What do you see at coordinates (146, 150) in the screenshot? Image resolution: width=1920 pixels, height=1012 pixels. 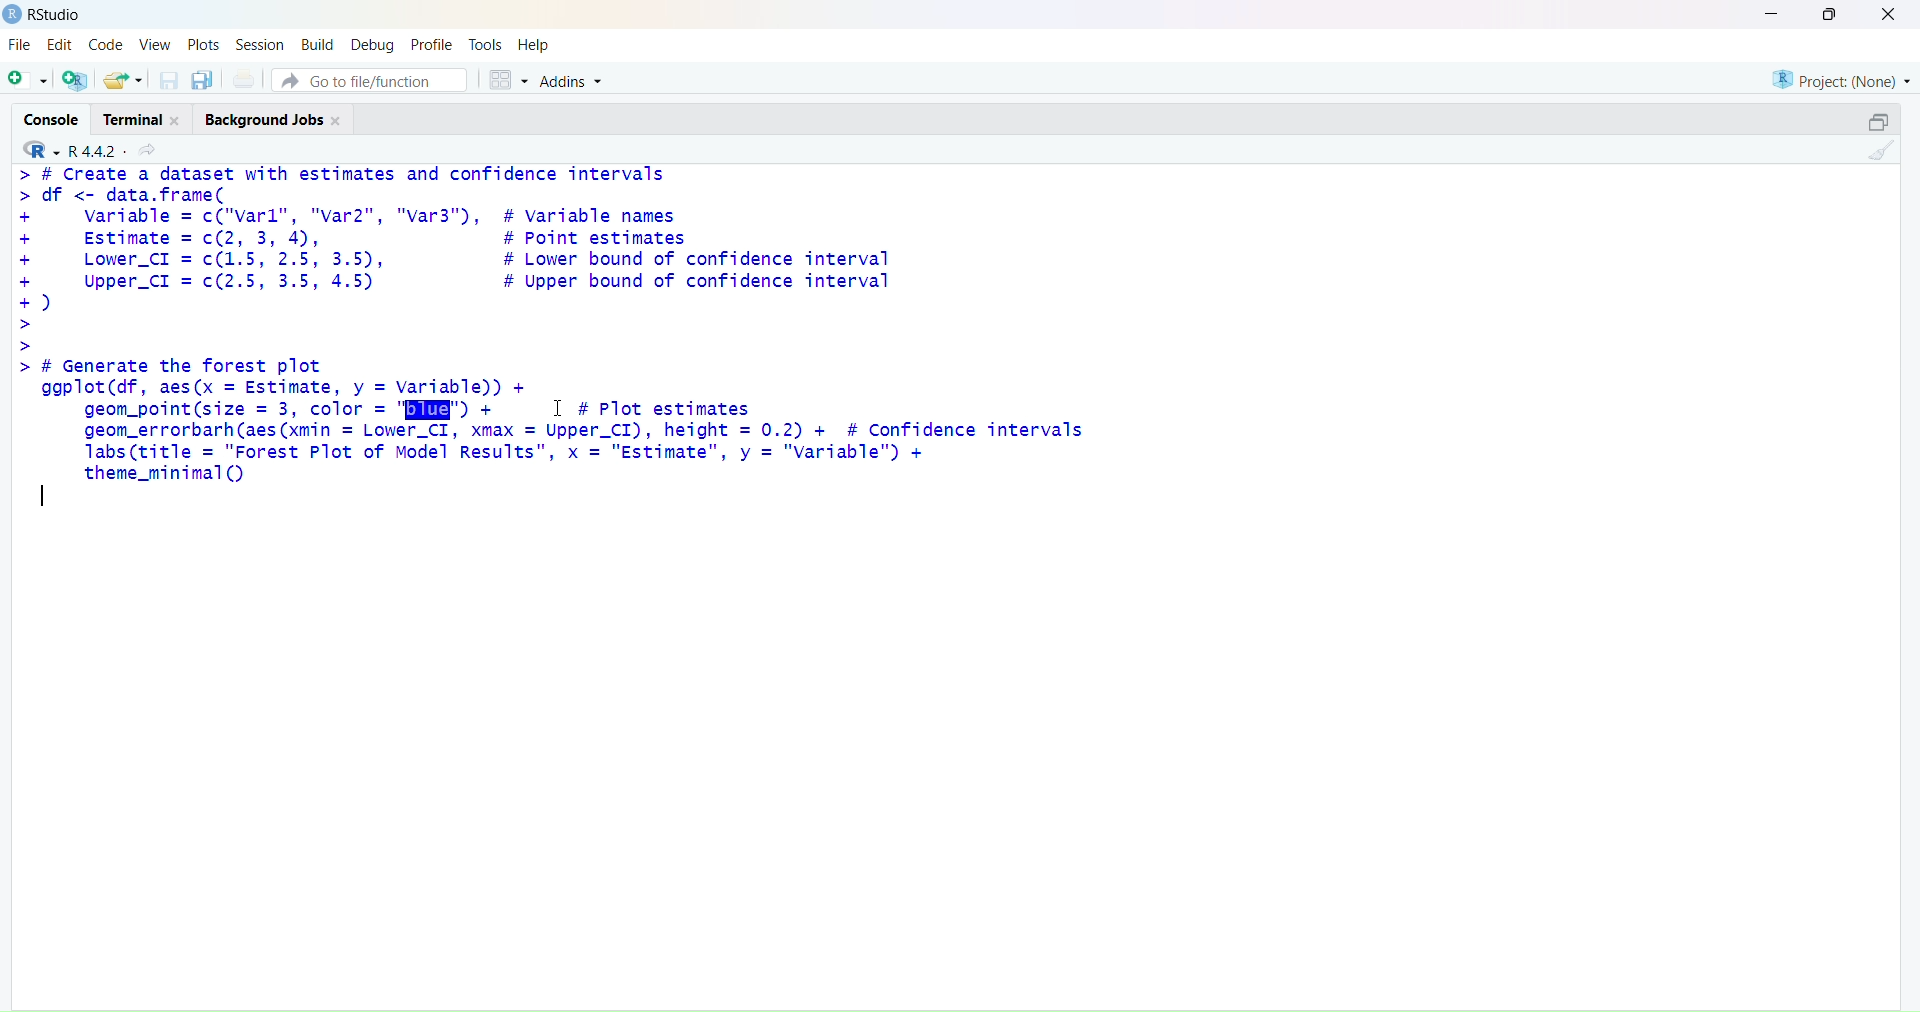 I see `share current directory` at bounding box center [146, 150].